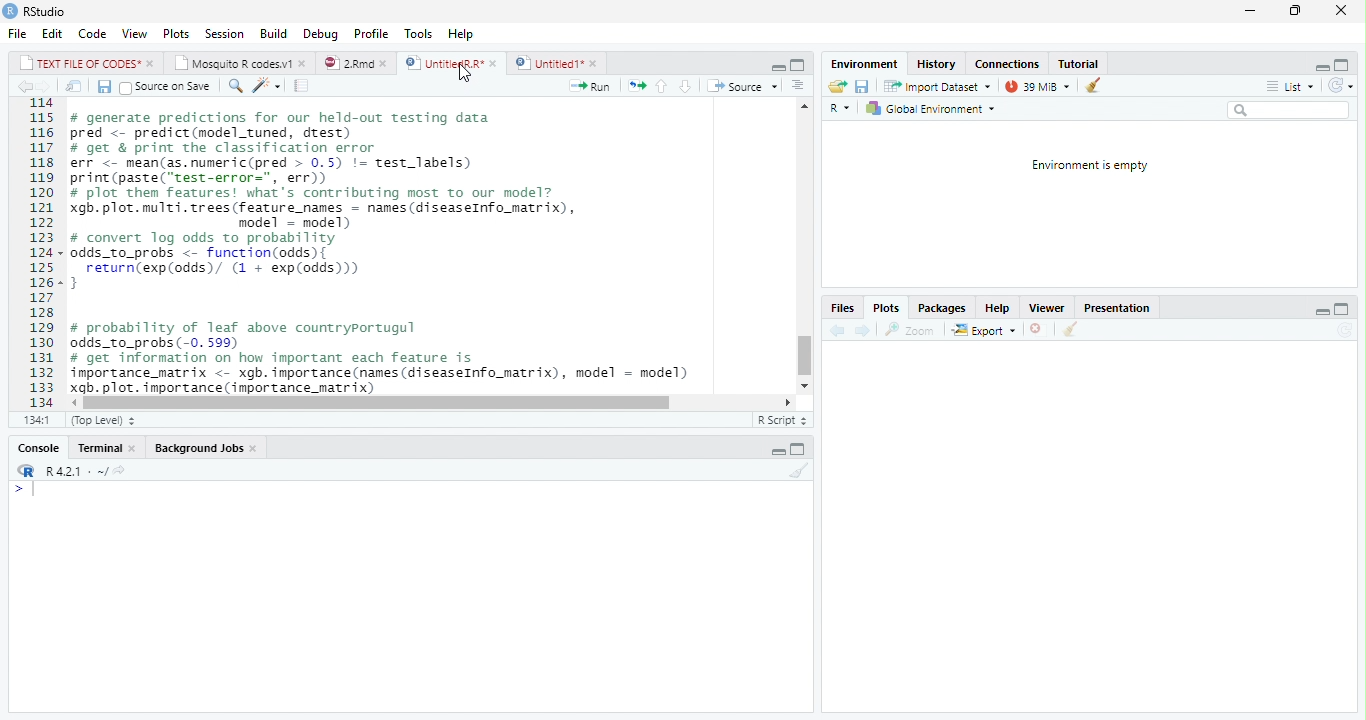 This screenshot has height=720, width=1366. Describe the element at coordinates (797, 63) in the screenshot. I see `Maximize` at that location.